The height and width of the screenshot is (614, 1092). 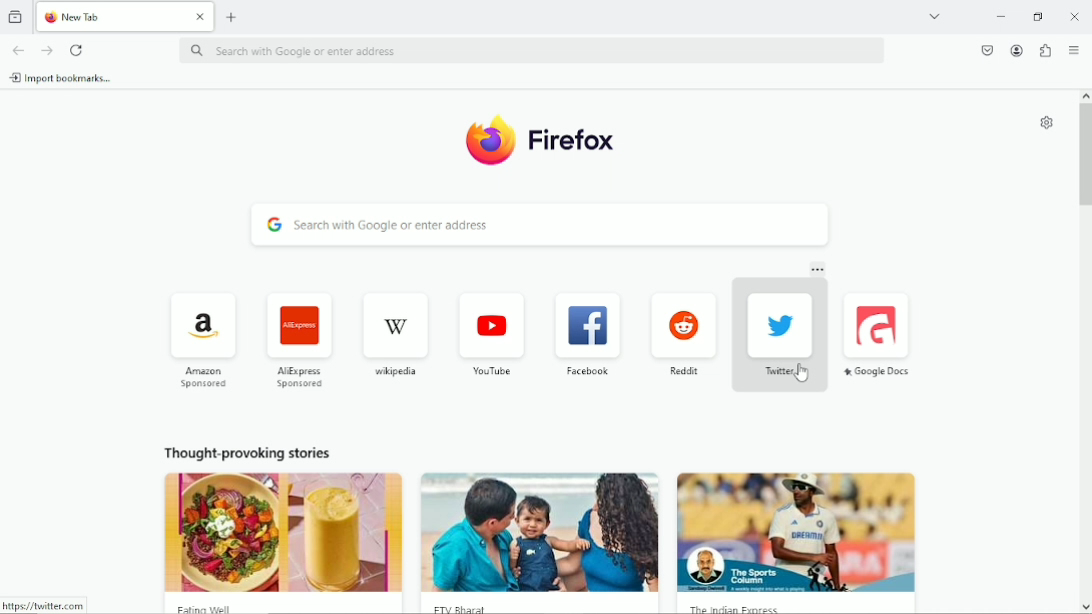 What do you see at coordinates (48, 51) in the screenshot?
I see `go forward` at bounding box center [48, 51].